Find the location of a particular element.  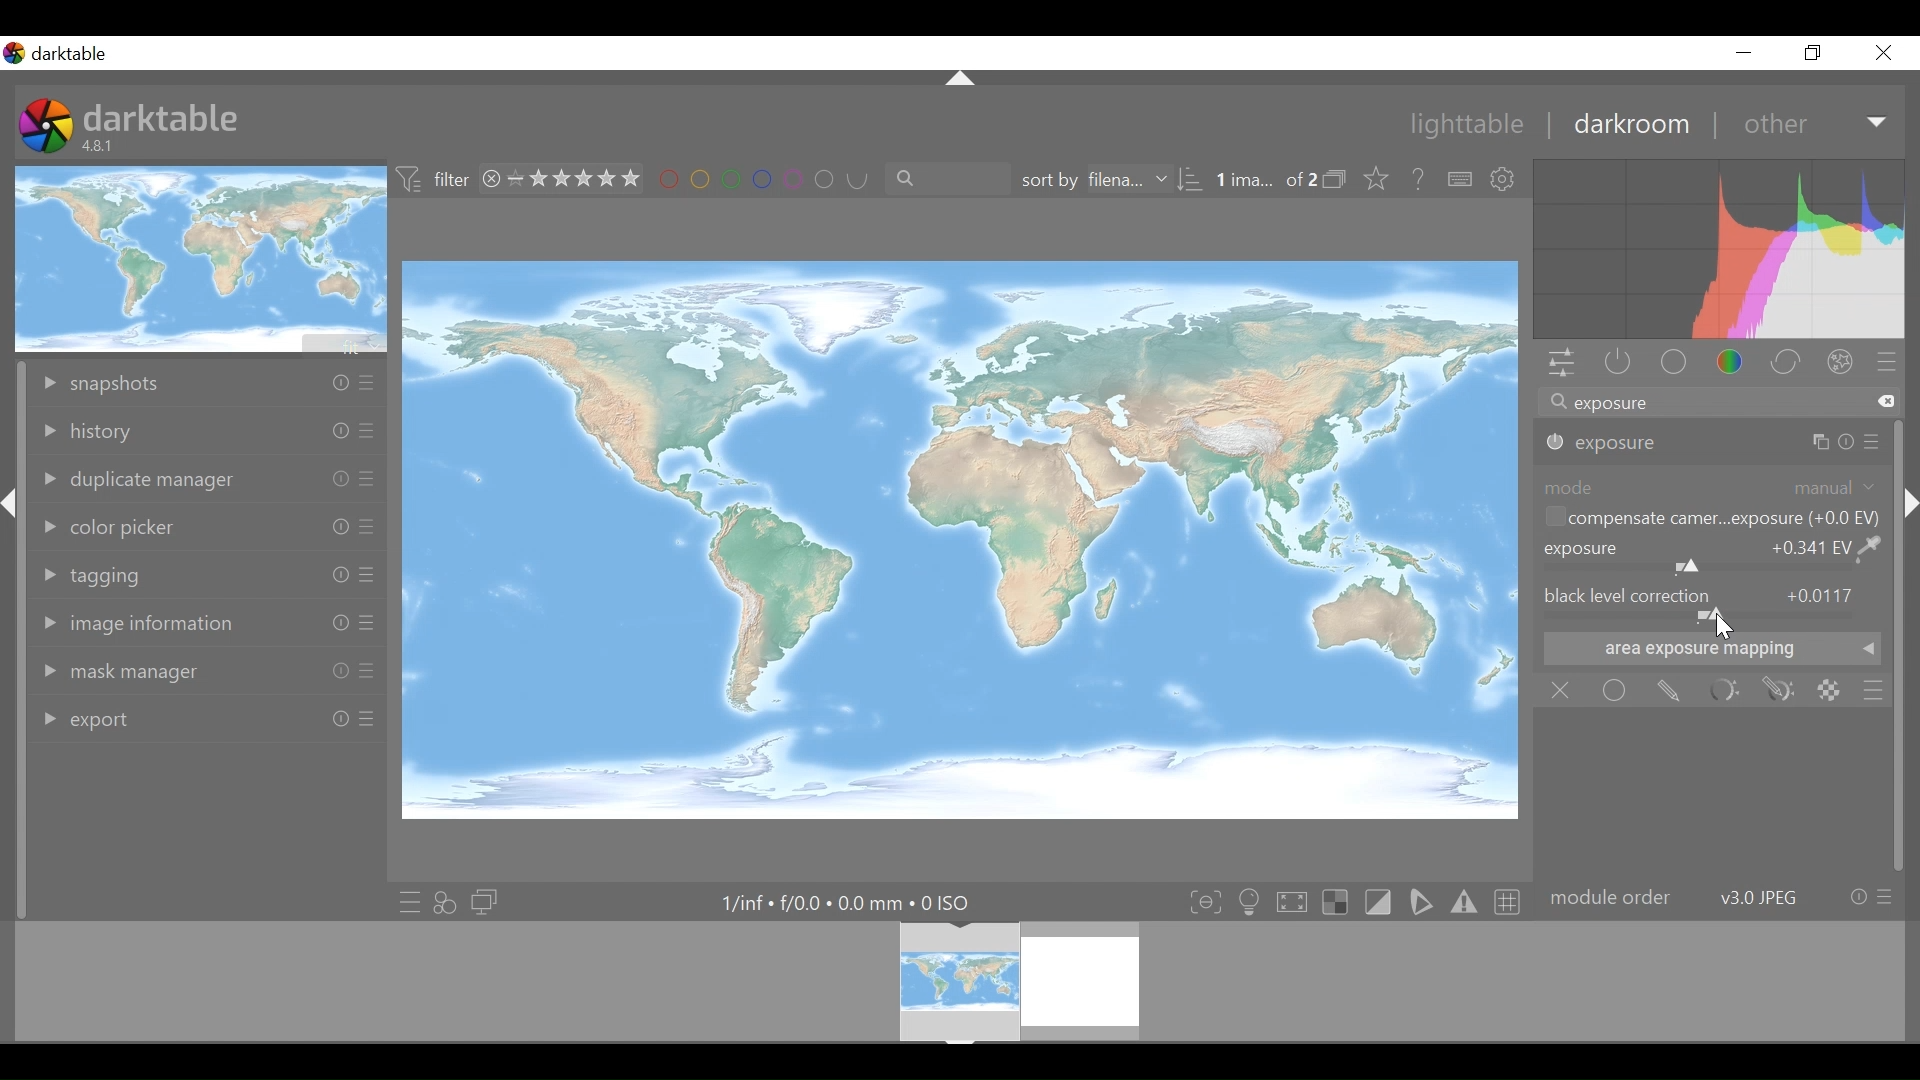

settings is located at coordinates (1504, 179).